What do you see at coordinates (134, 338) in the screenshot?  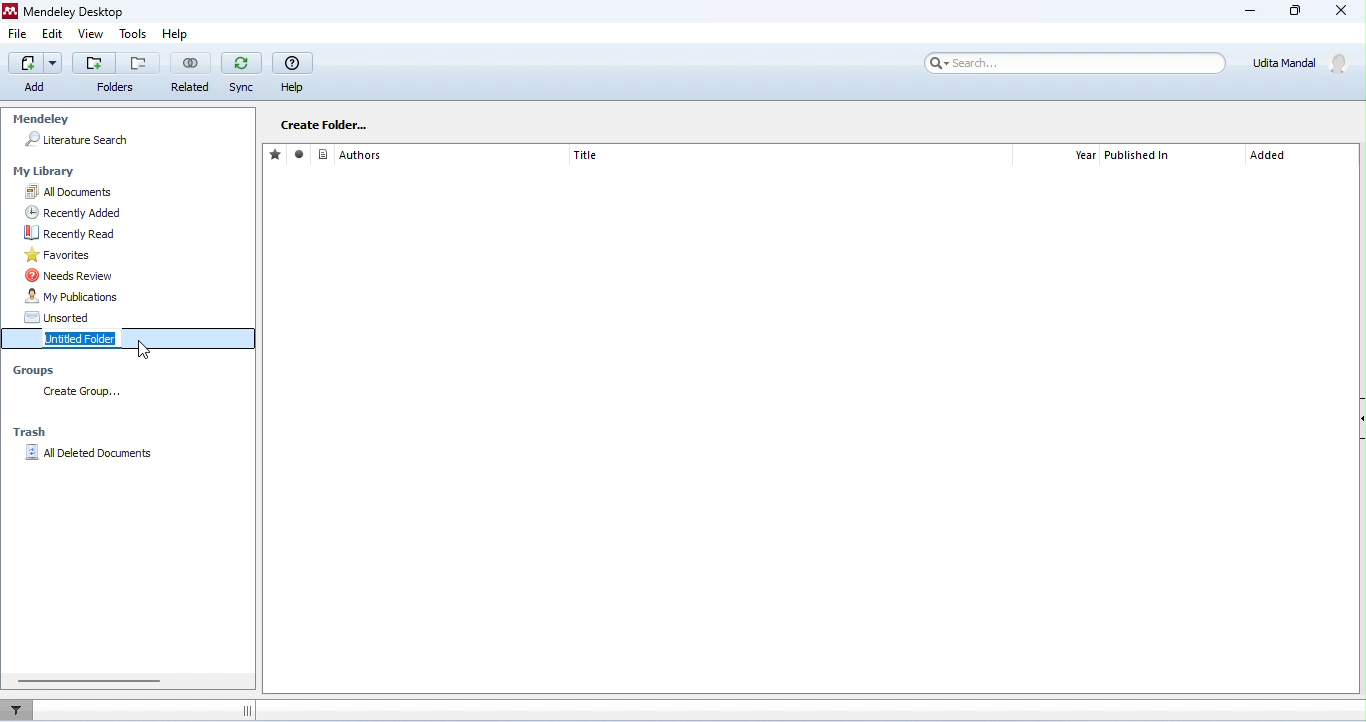 I see `` at bounding box center [134, 338].